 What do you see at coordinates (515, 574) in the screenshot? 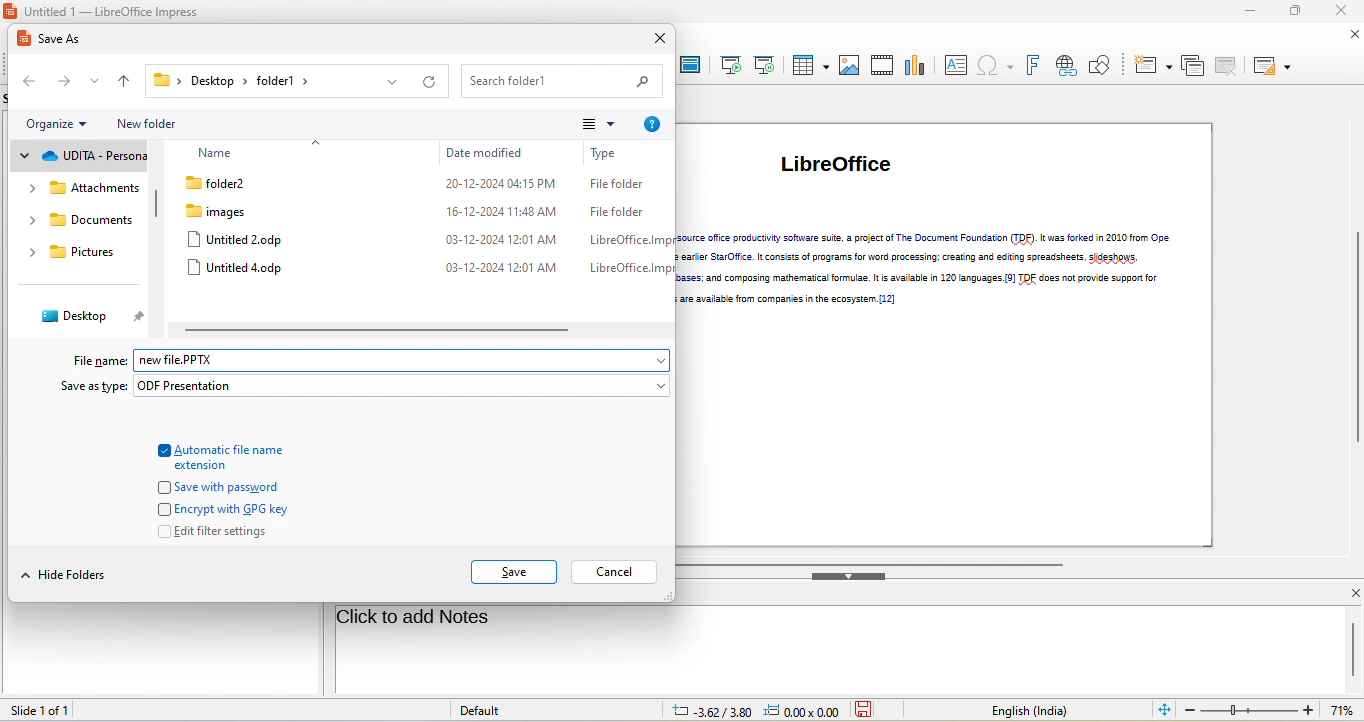
I see `save` at bounding box center [515, 574].